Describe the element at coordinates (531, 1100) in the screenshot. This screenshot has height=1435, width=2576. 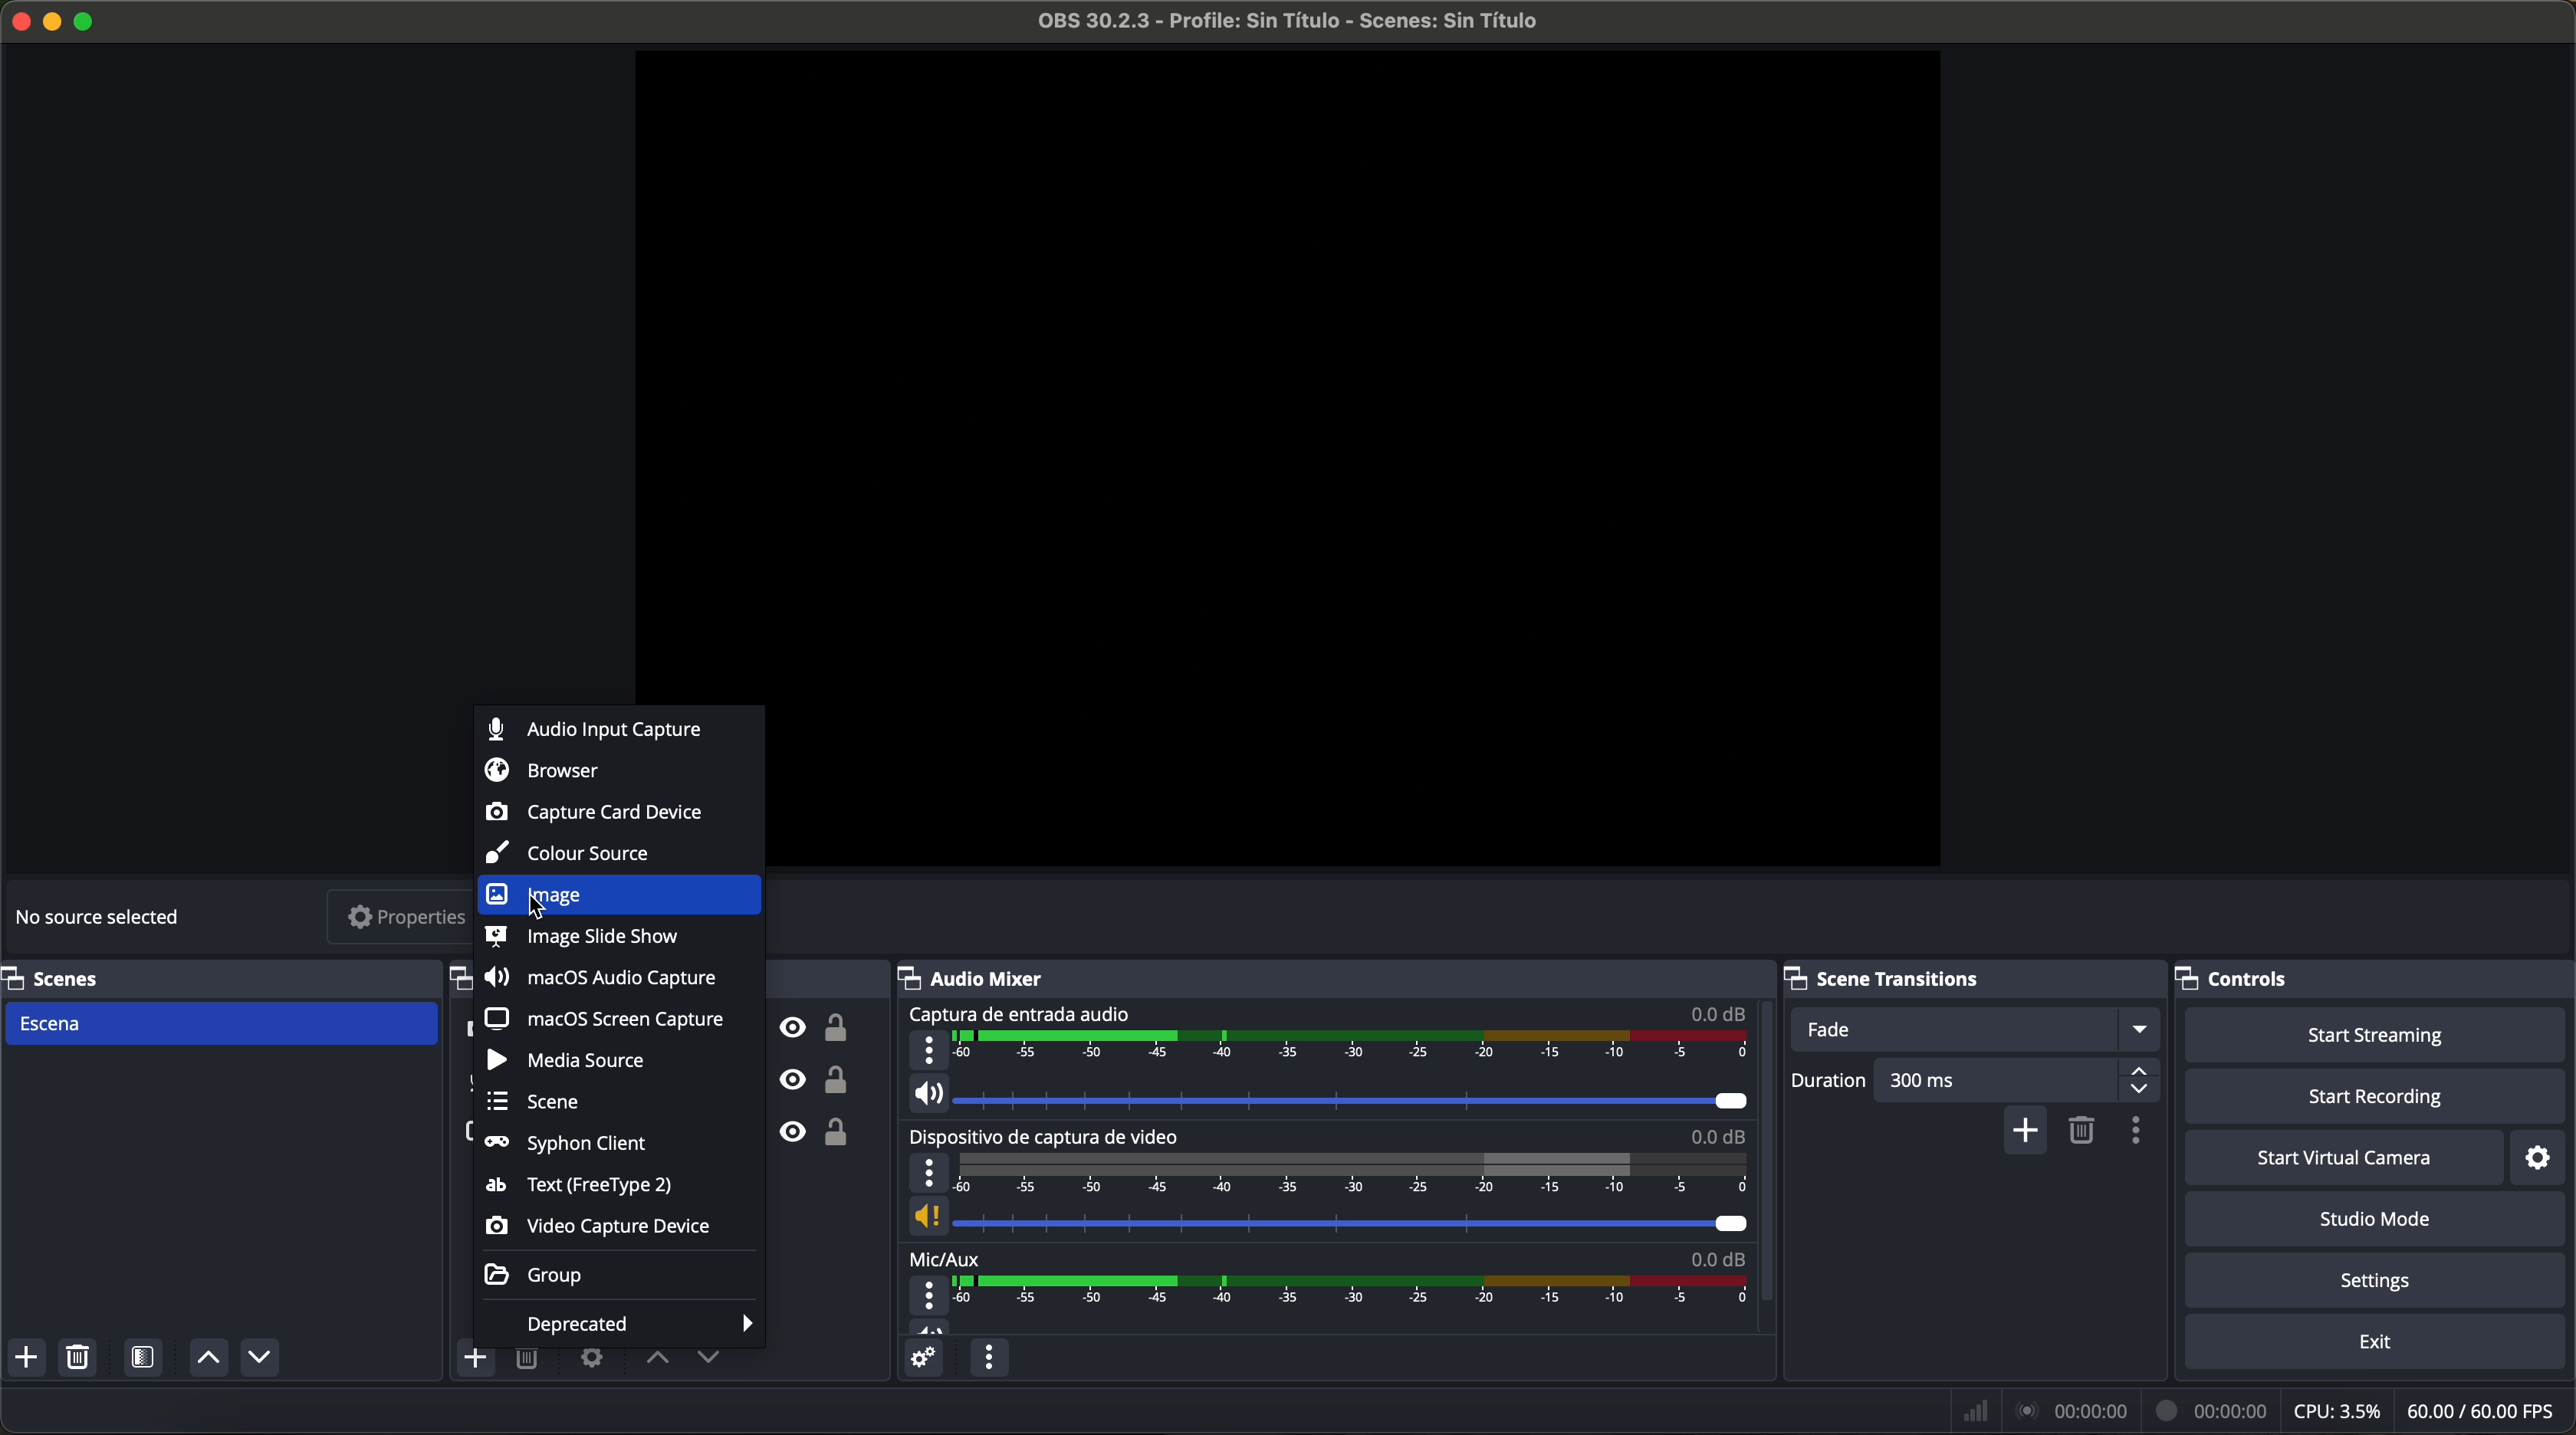
I see `scene` at that location.